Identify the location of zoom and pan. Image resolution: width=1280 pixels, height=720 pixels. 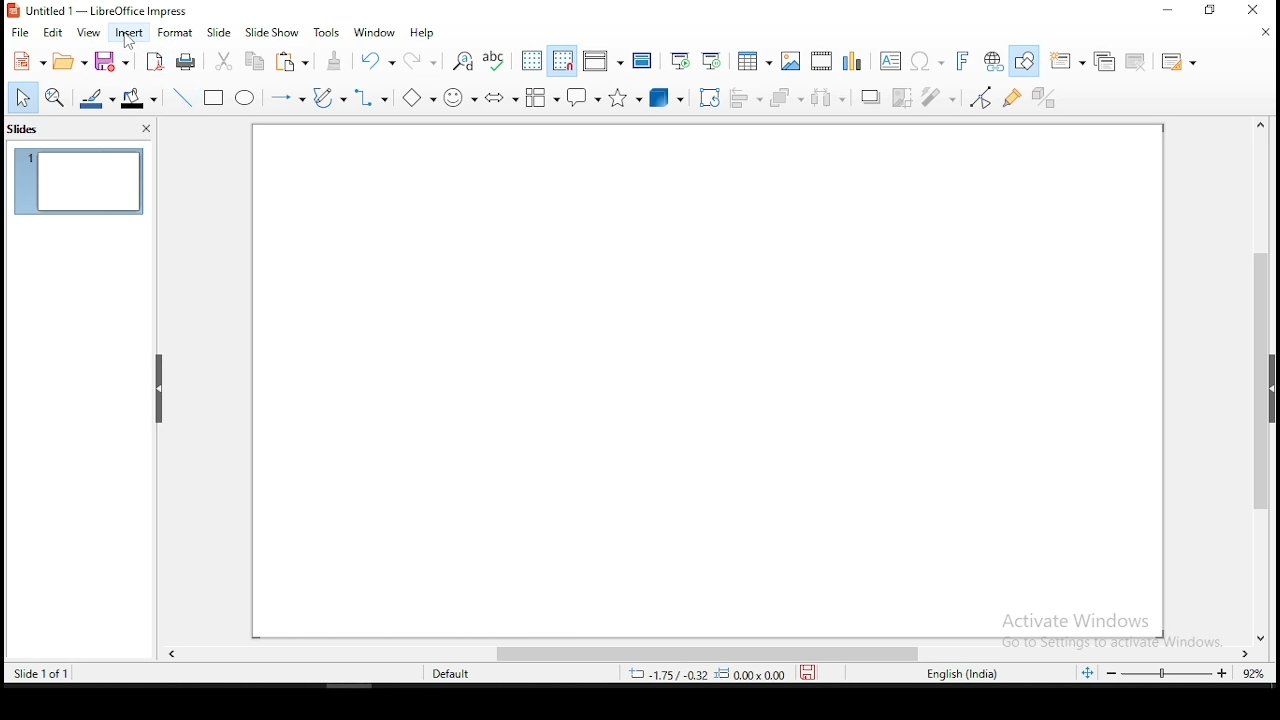
(57, 98).